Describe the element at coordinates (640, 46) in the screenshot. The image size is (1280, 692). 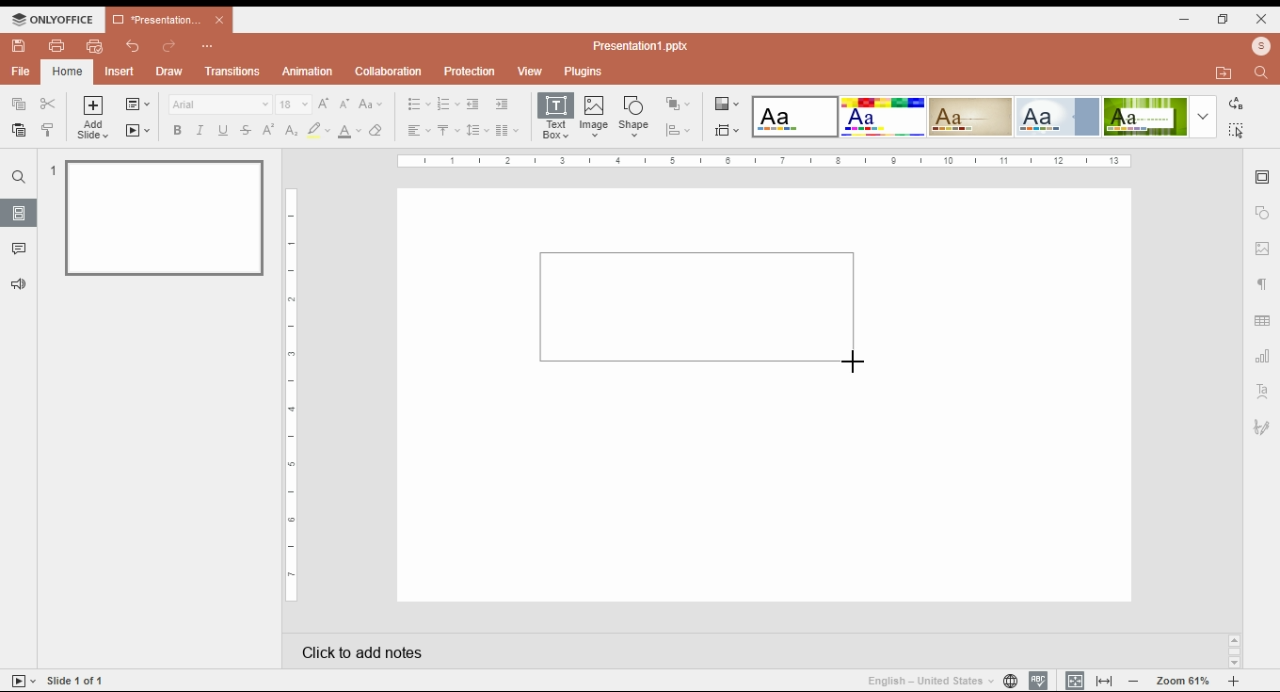
I see `Presentation1.pptx` at that location.